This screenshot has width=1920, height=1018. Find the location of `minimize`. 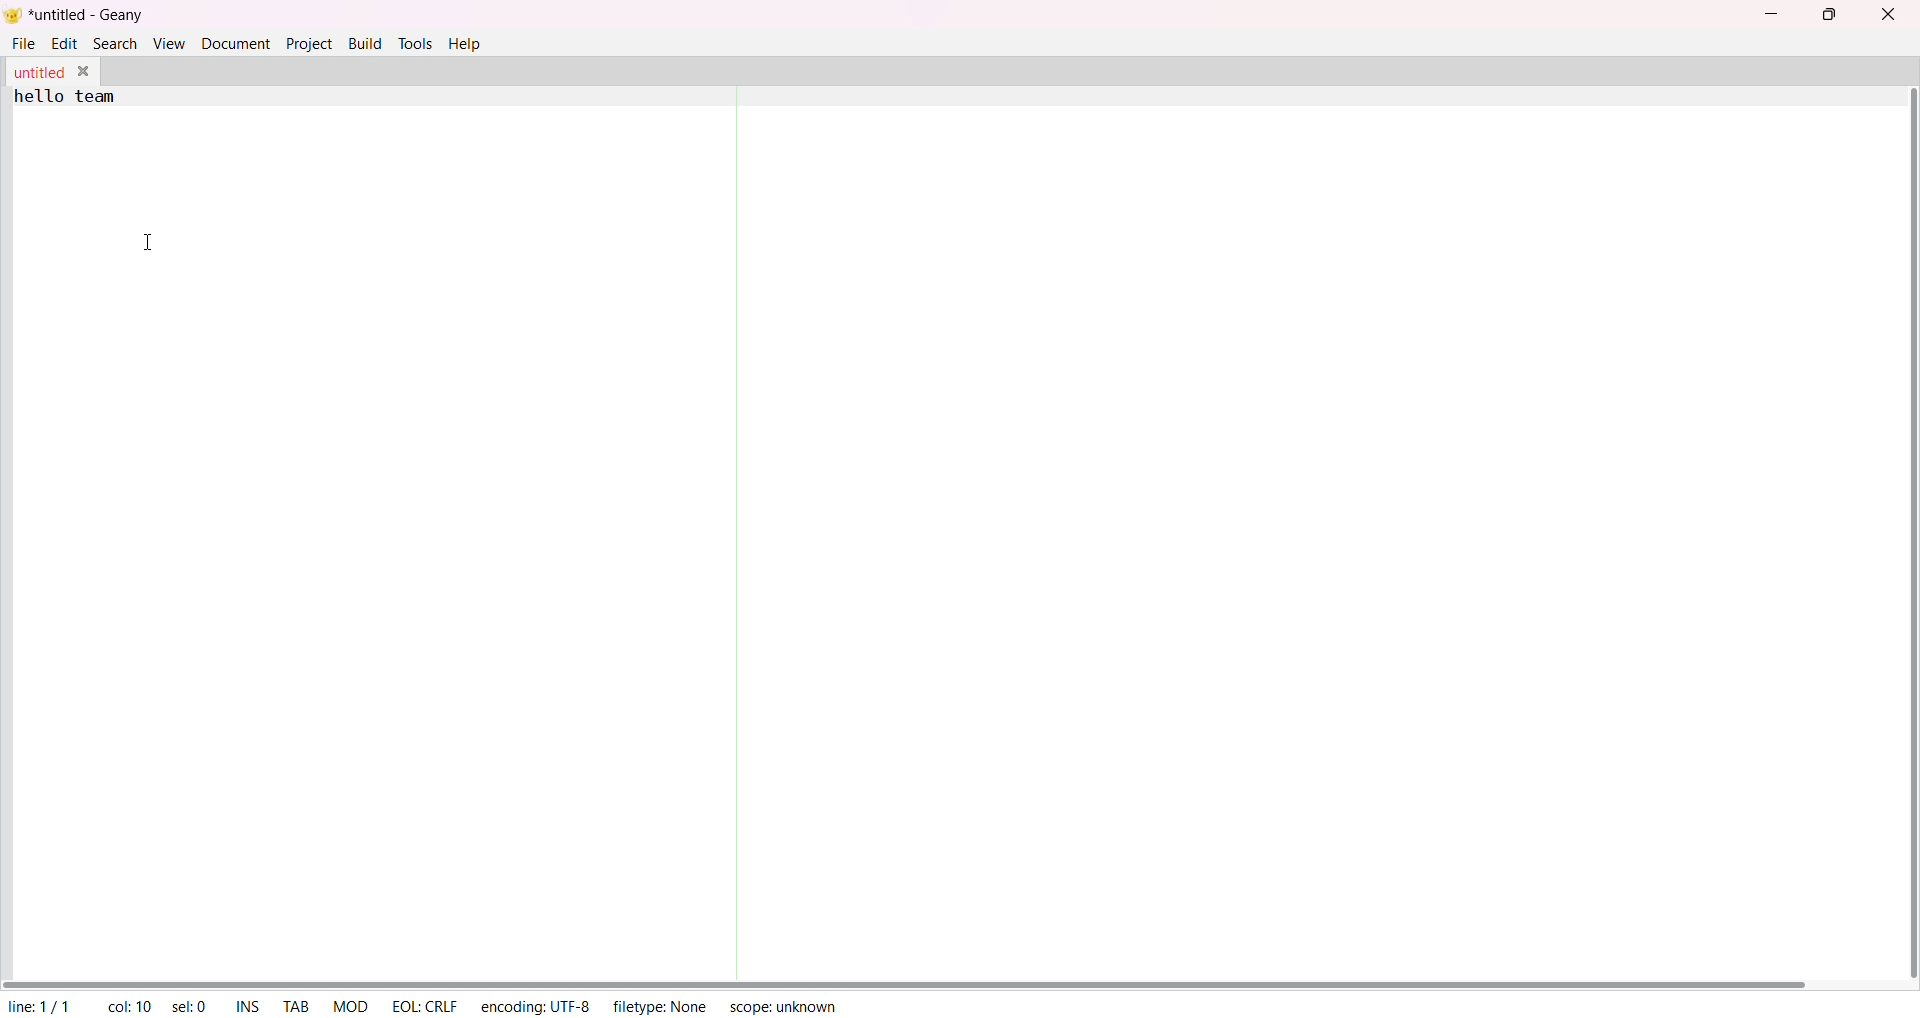

minimize is located at coordinates (1769, 17).